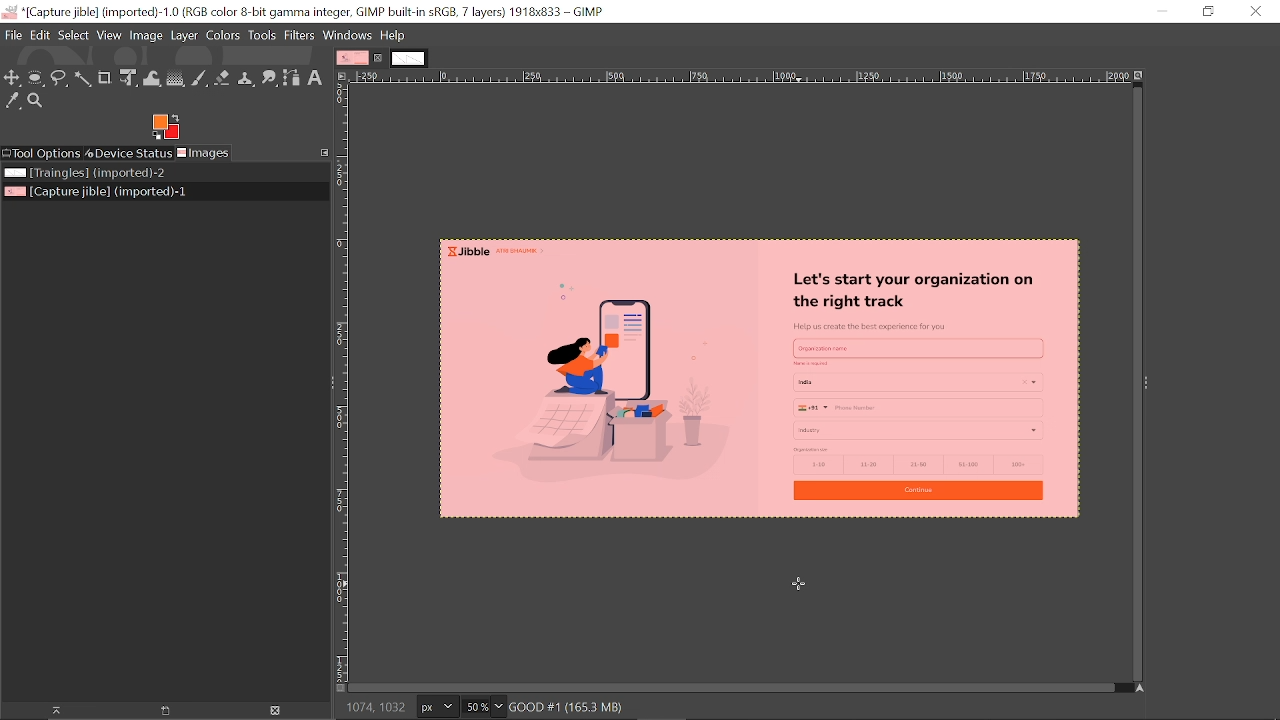 This screenshot has width=1280, height=720. Describe the element at coordinates (13, 35) in the screenshot. I see `File` at that location.